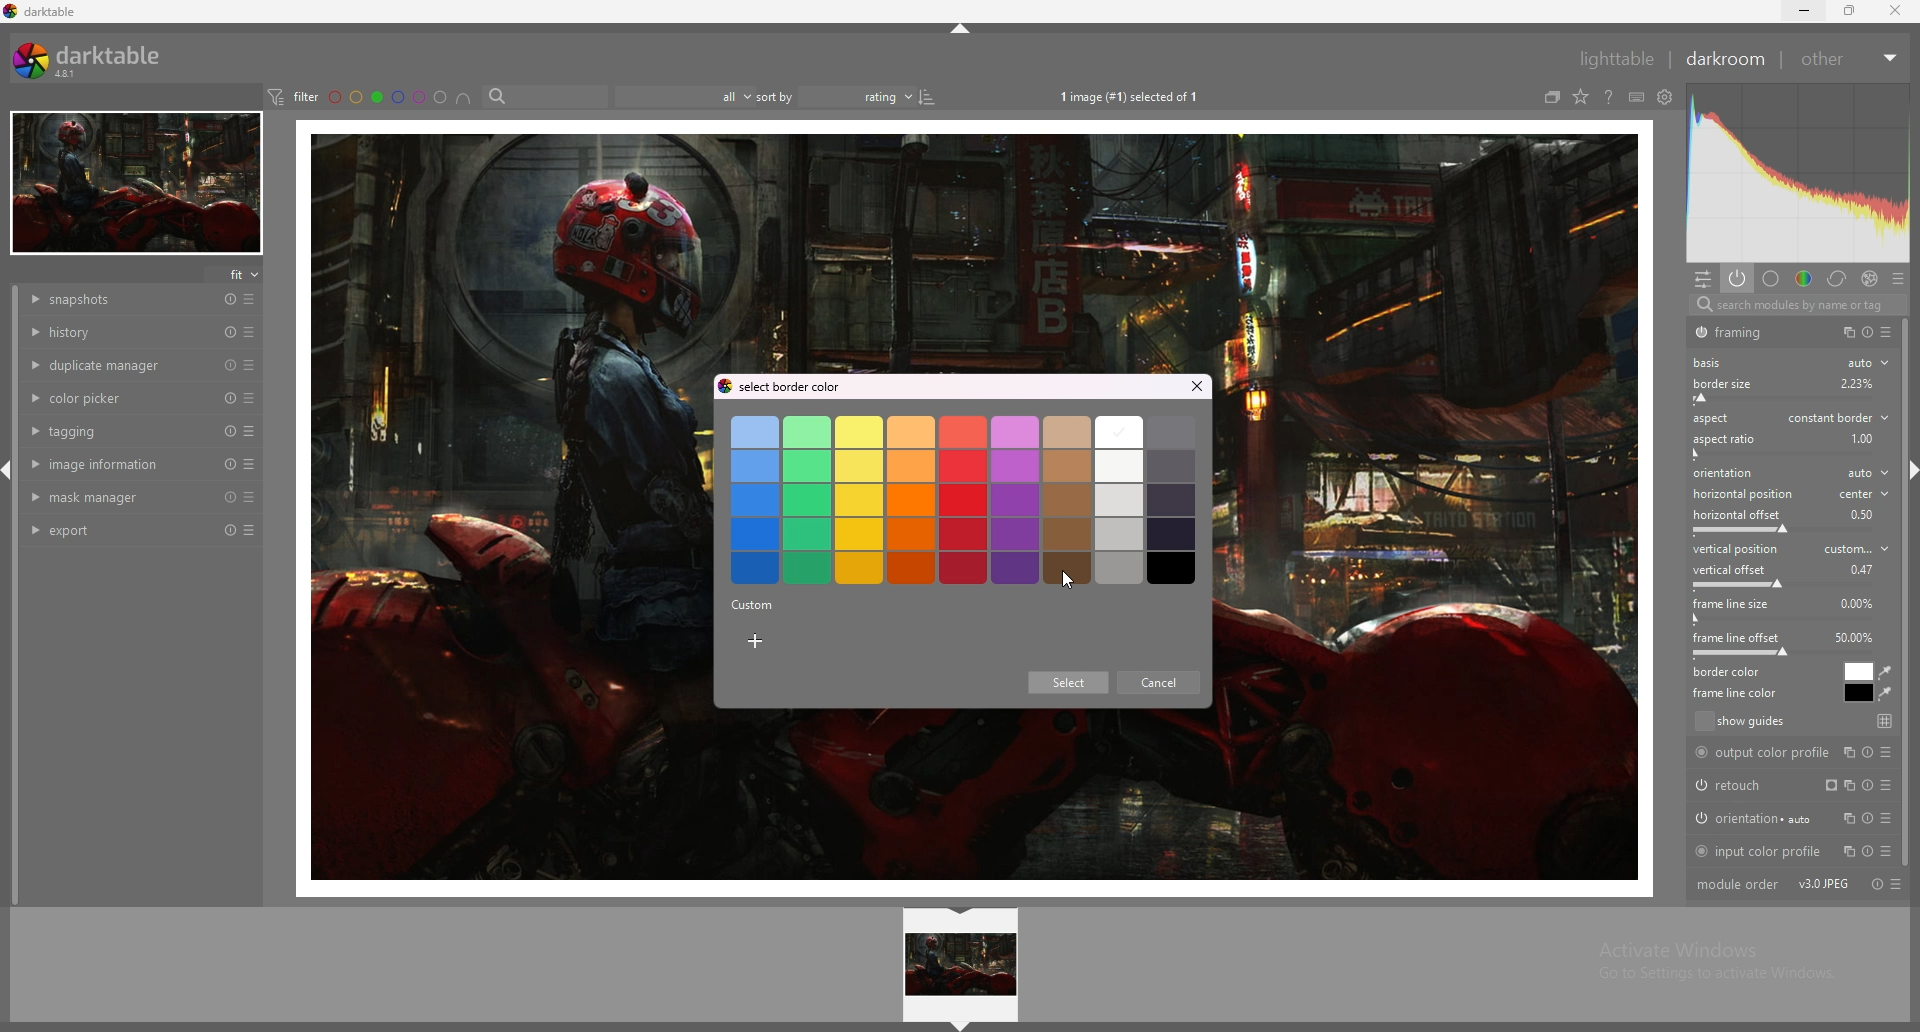 The width and height of the screenshot is (1920, 1032). What do you see at coordinates (1782, 620) in the screenshot?
I see `frame line size bar` at bounding box center [1782, 620].